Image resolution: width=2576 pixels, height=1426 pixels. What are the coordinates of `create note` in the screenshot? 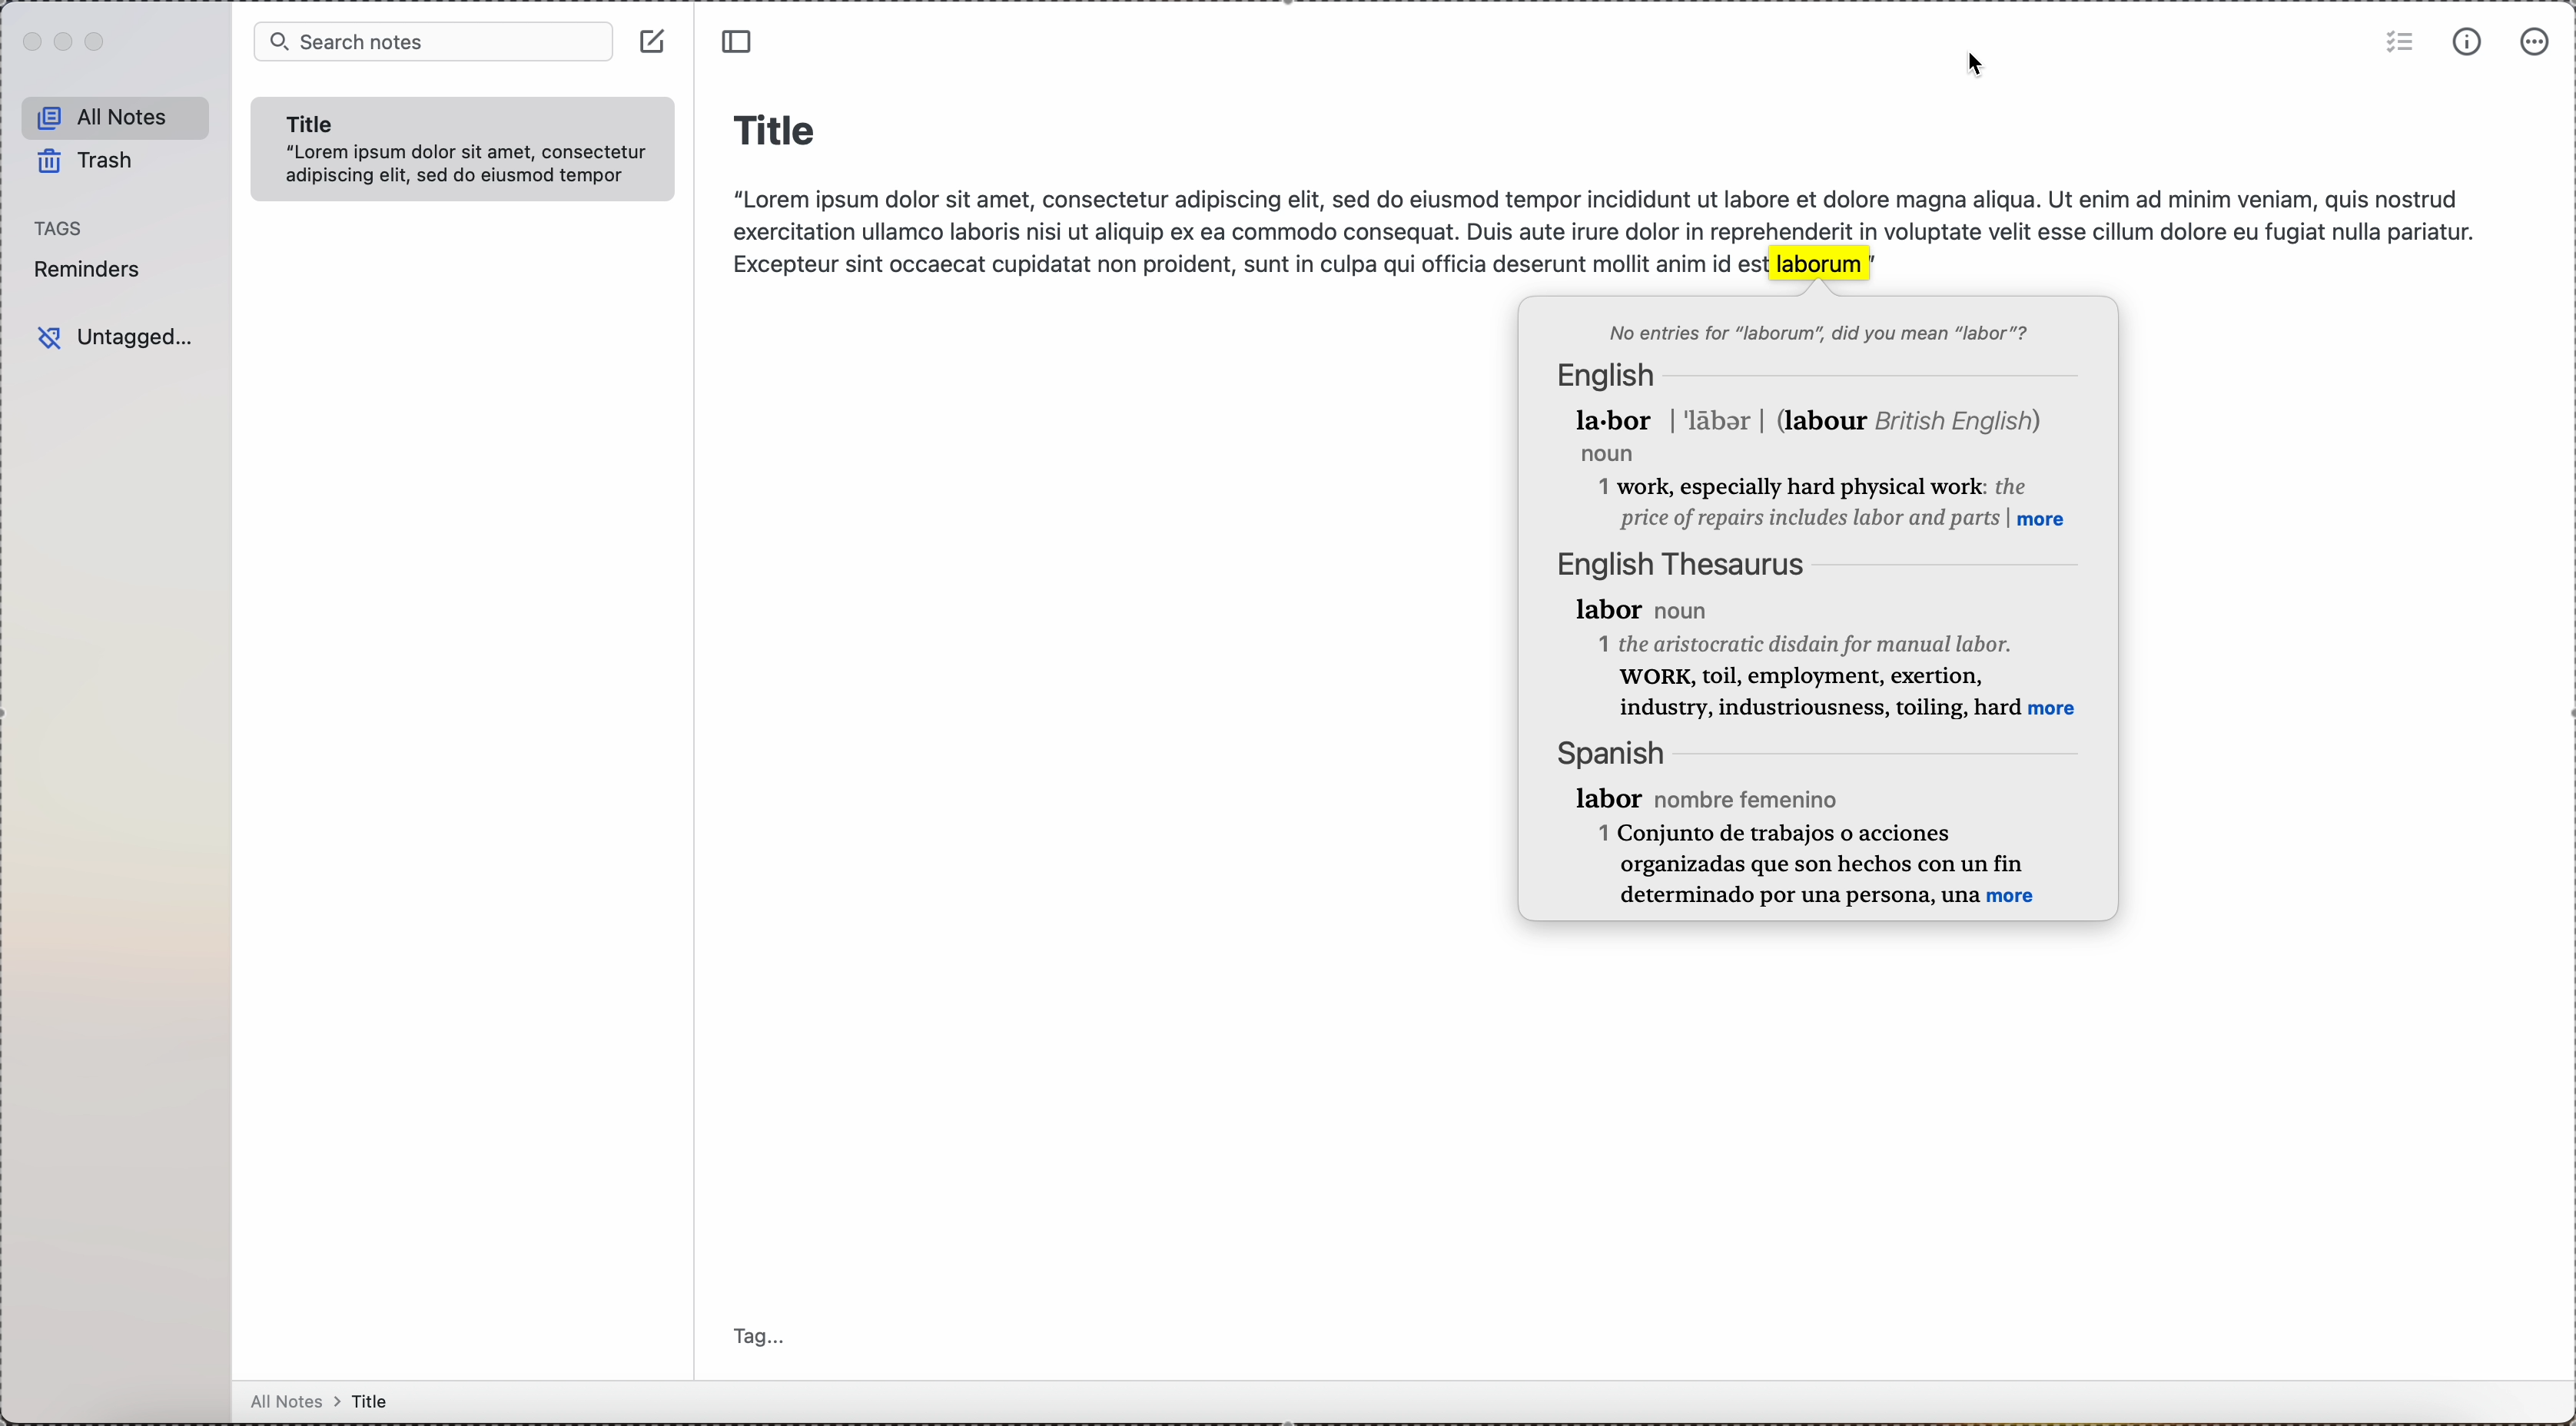 It's located at (650, 40).